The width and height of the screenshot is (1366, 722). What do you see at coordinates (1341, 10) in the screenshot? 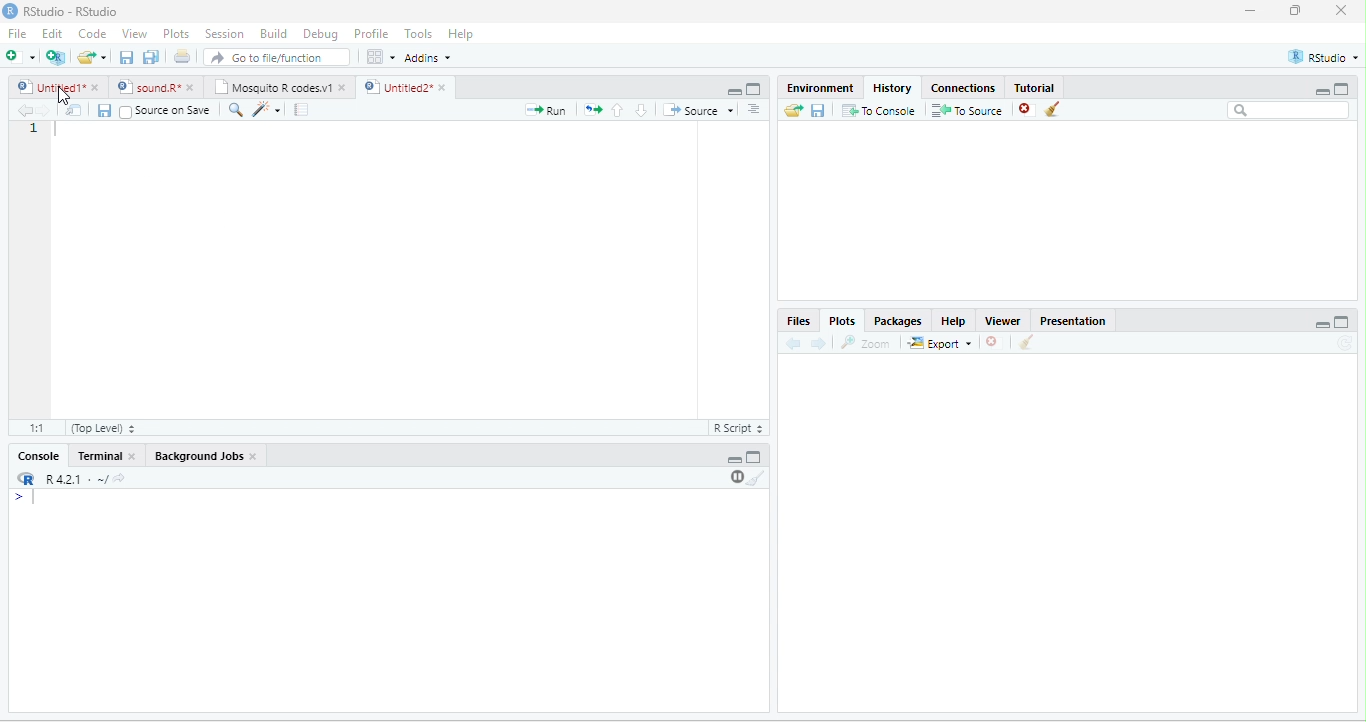
I see `close` at bounding box center [1341, 10].